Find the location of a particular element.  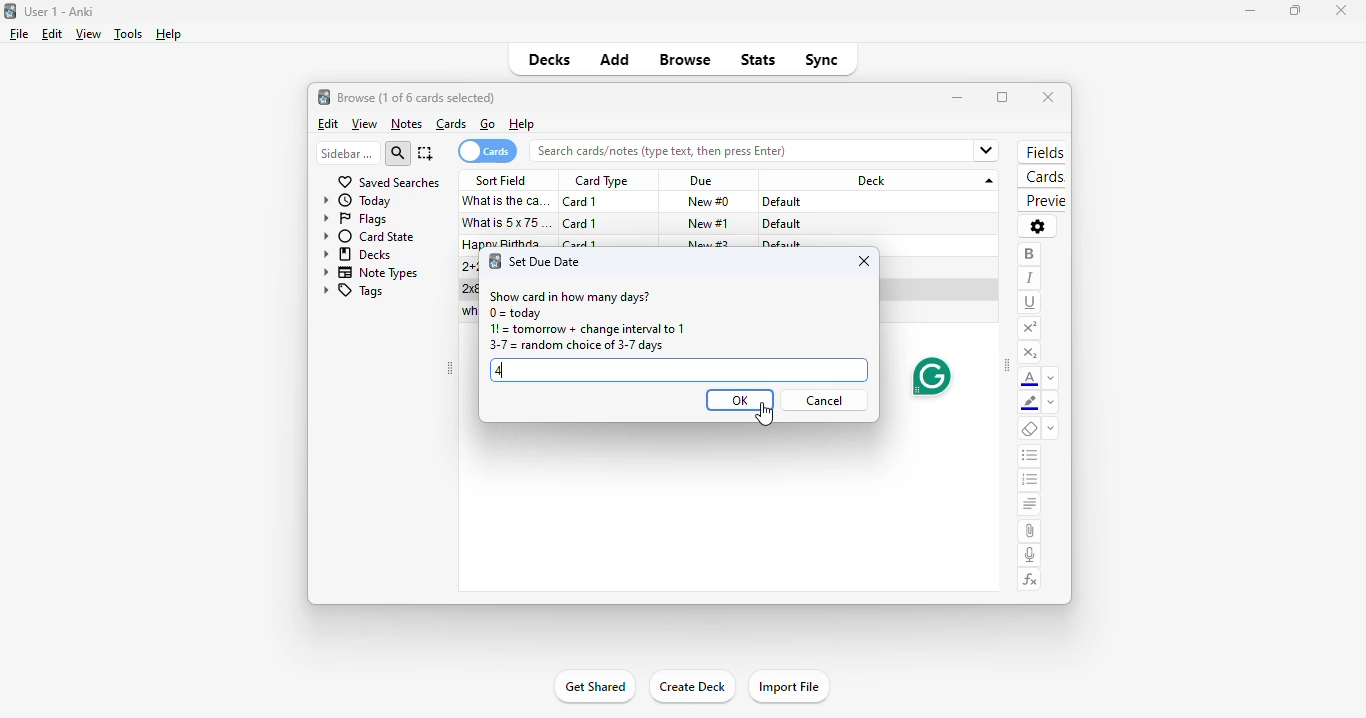

help is located at coordinates (521, 125).